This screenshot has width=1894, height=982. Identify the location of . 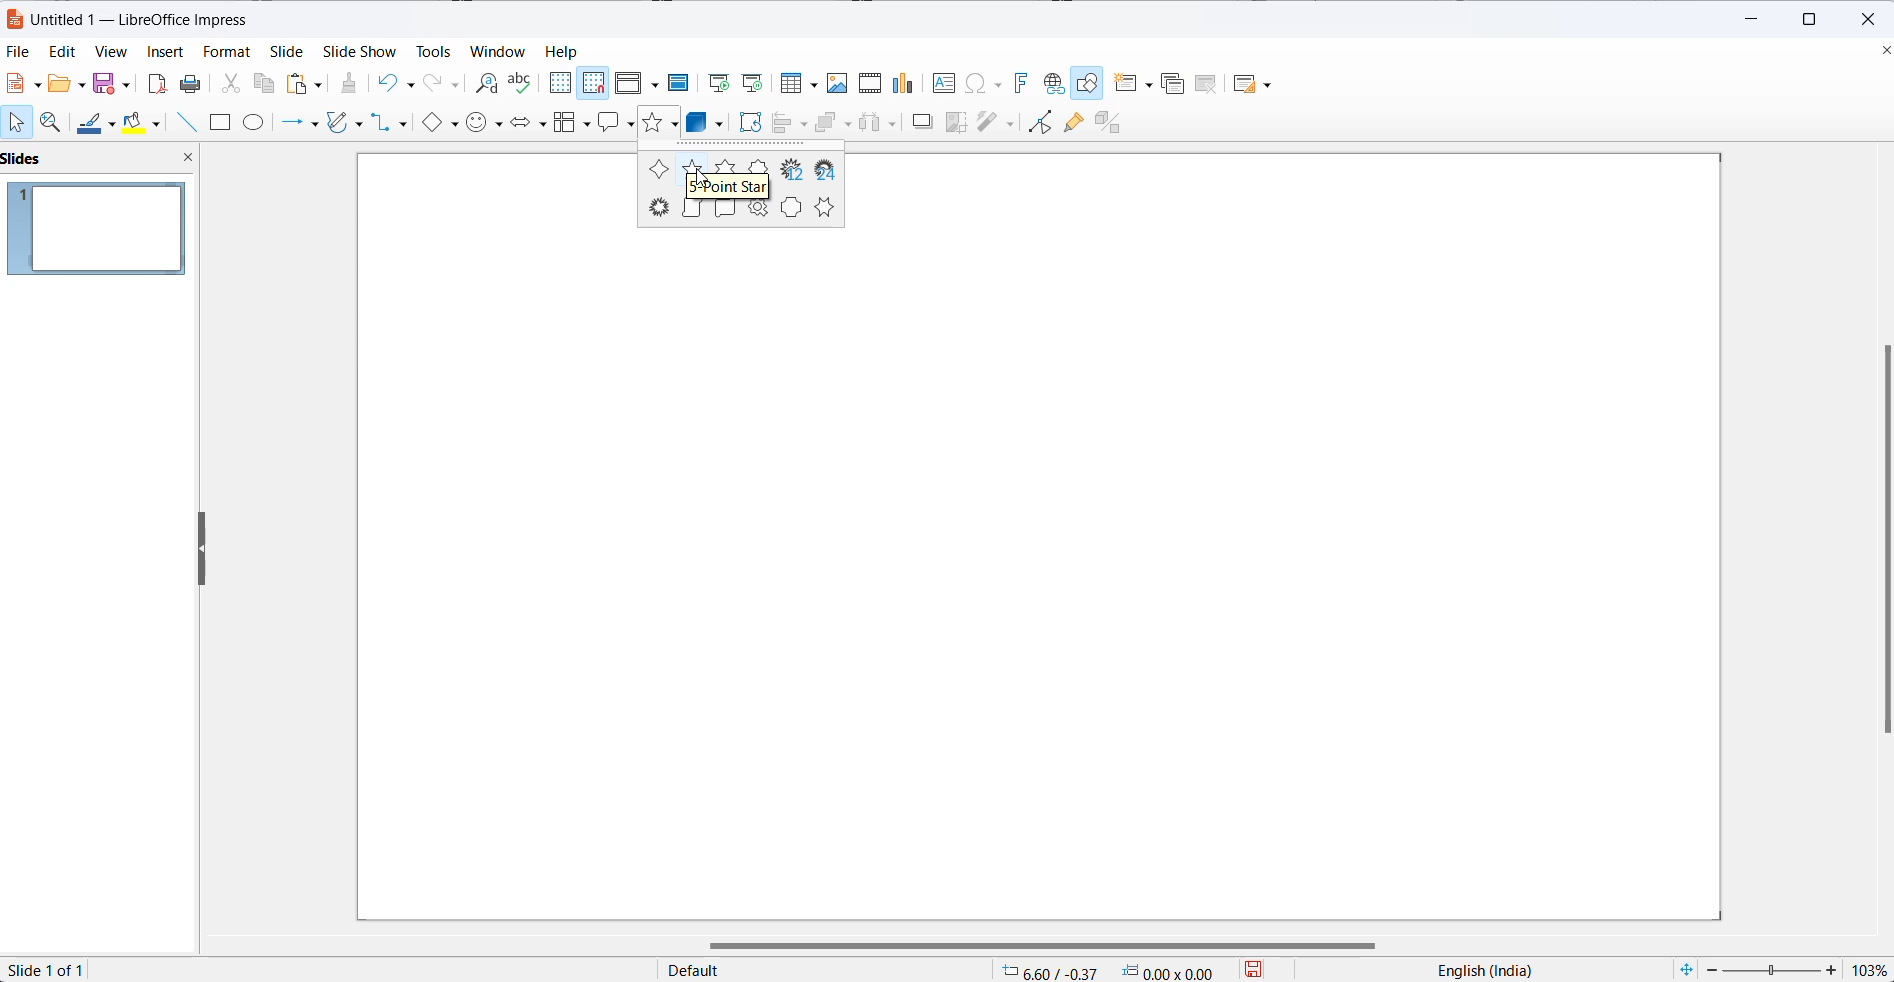
(881, 123).